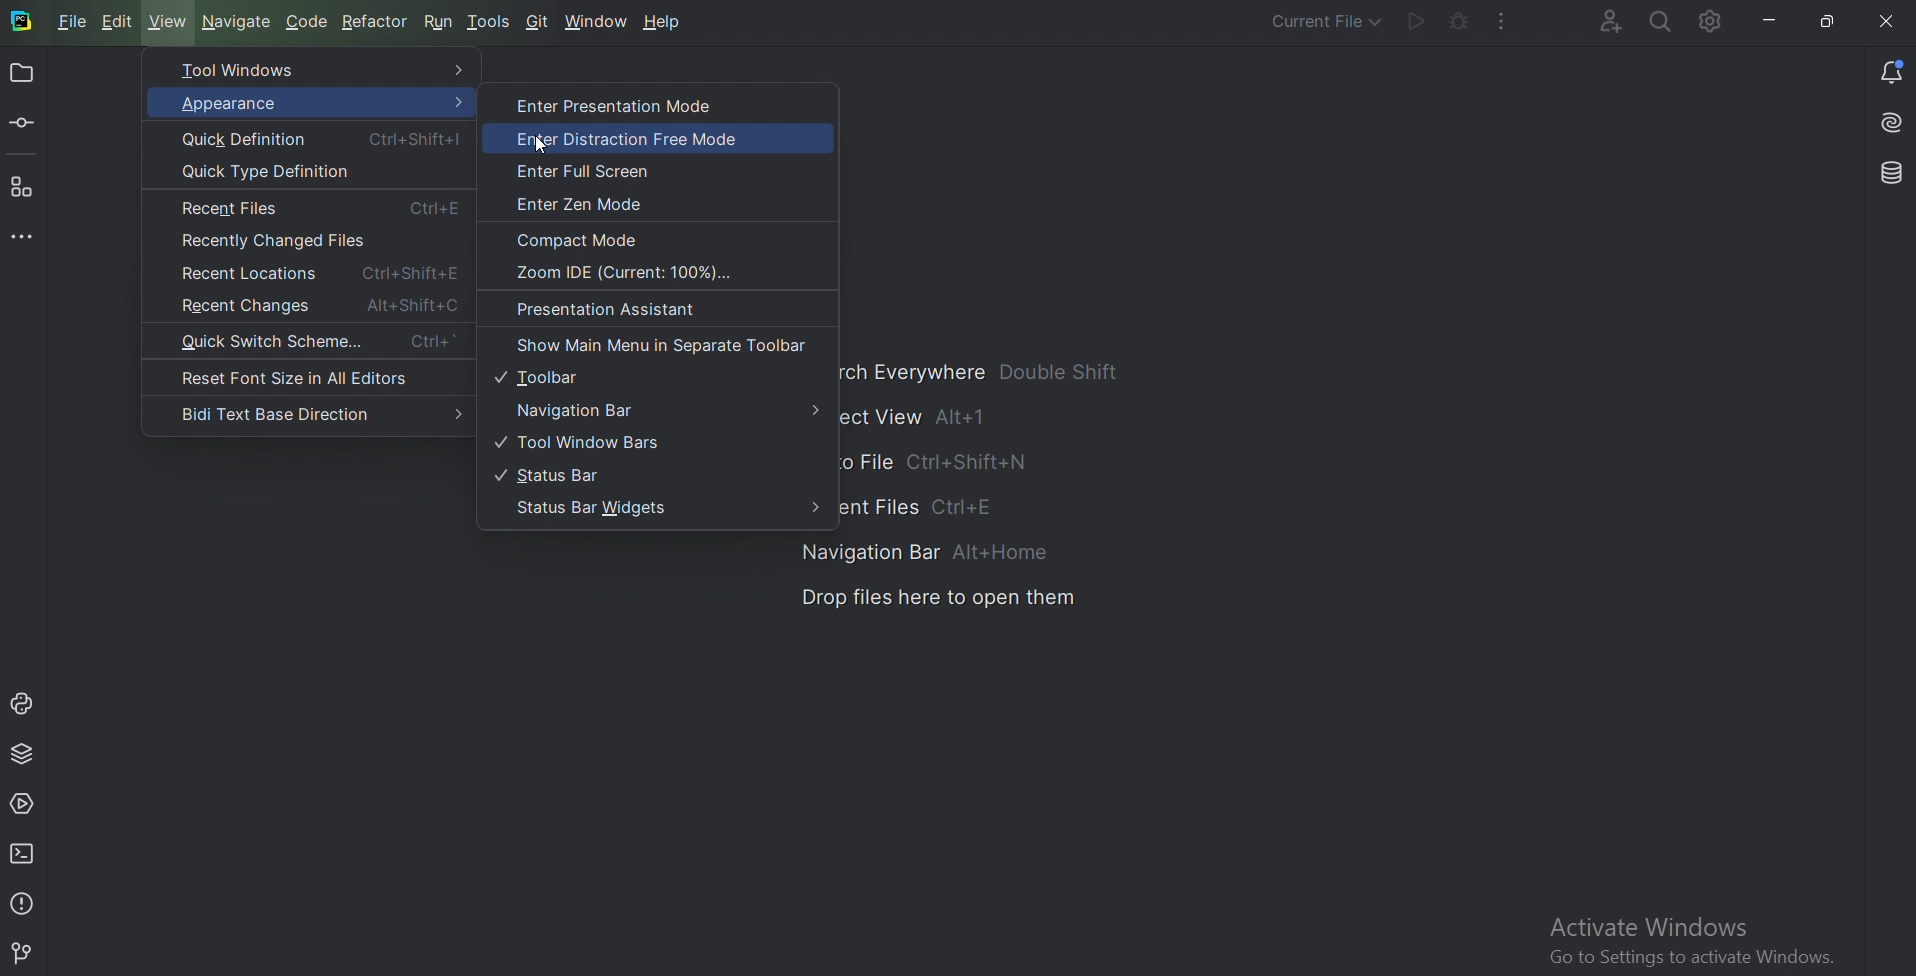 This screenshot has height=976, width=1916. Describe the element at coordinates (324, 139) in the screenshot. I see `Quick definition` at that location.